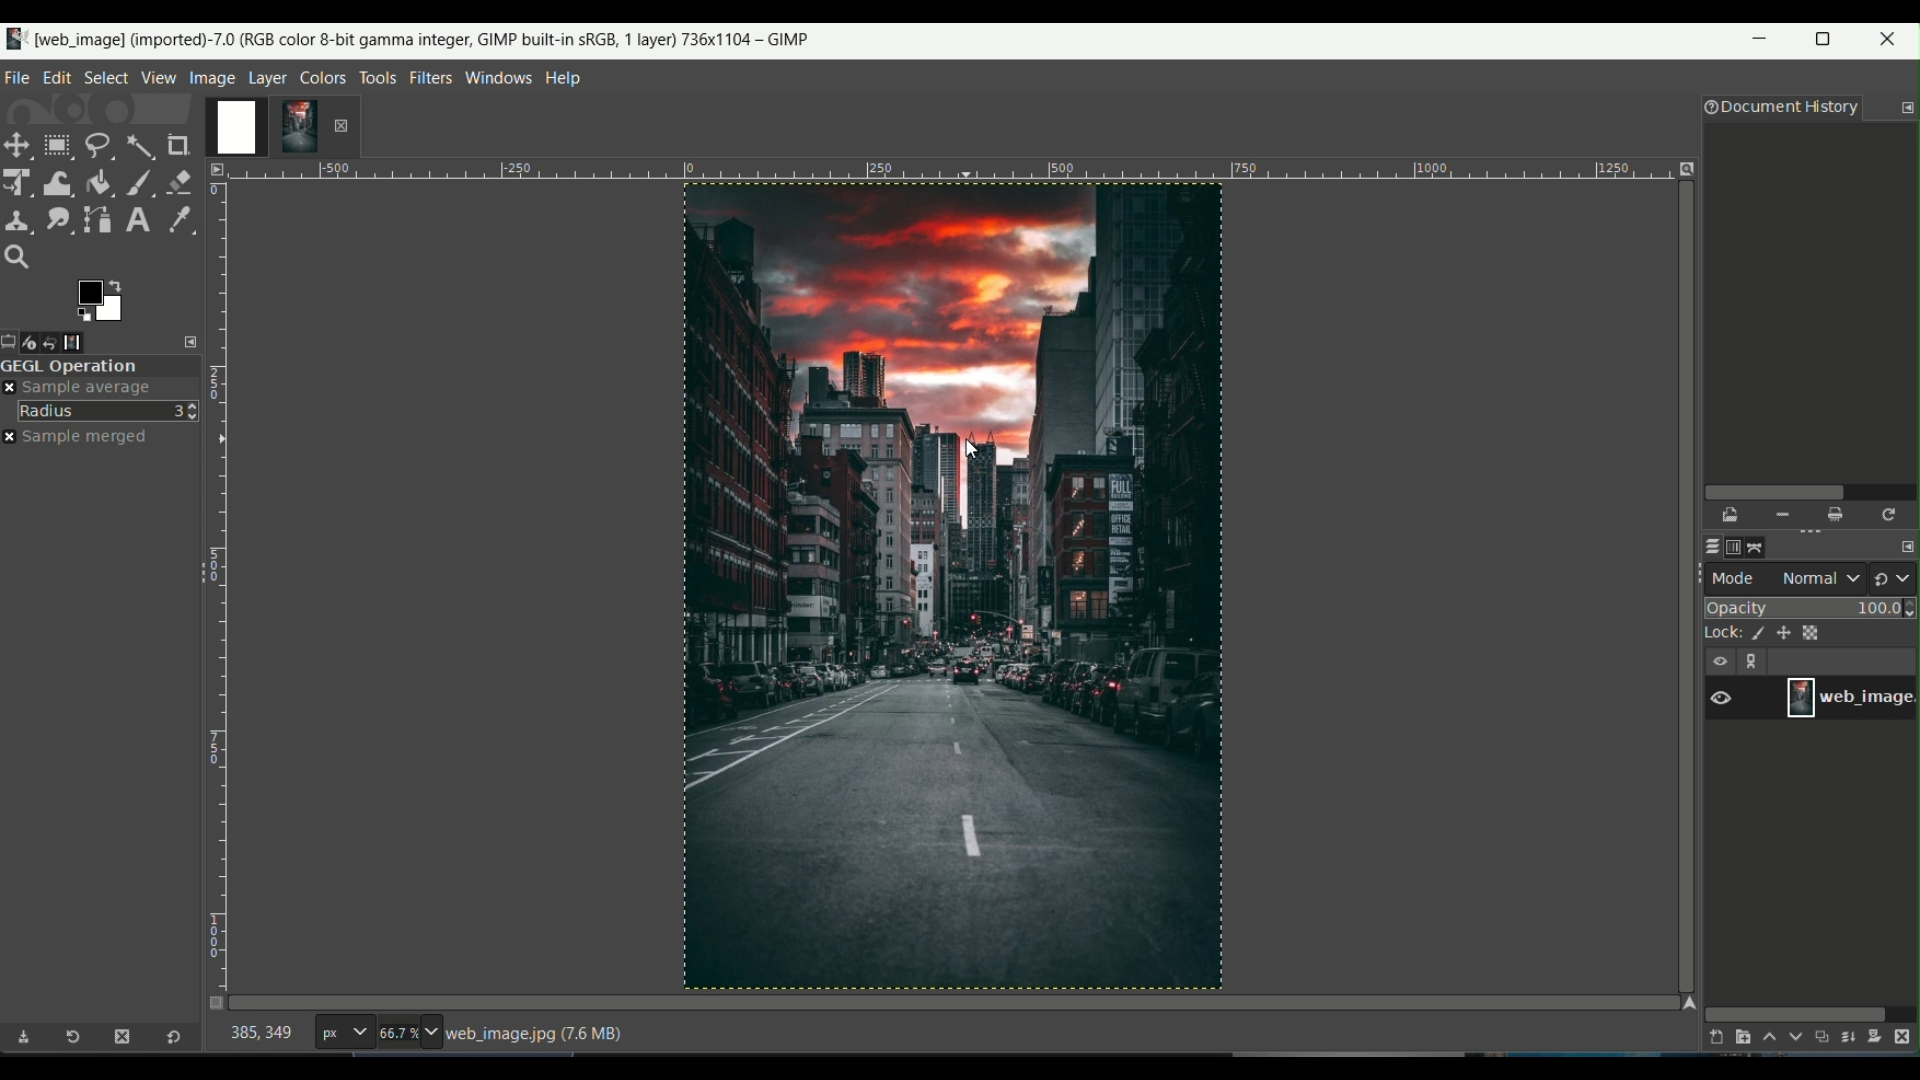 The width and height of the screenshot is (1920, 1080). Describe the element at coordinates (56, 145) in the screenshot. I see `rectangle select tool` at that location.